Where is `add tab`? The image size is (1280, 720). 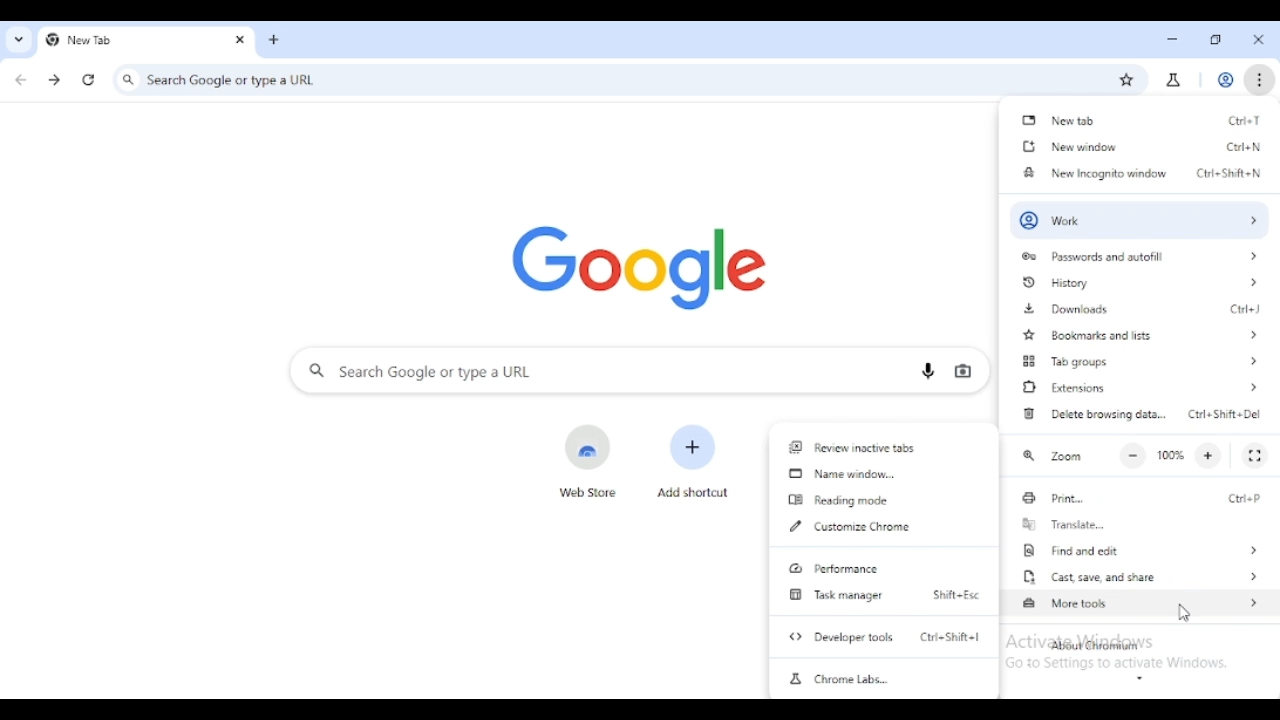
add tab is located at coordinates (274, 40).